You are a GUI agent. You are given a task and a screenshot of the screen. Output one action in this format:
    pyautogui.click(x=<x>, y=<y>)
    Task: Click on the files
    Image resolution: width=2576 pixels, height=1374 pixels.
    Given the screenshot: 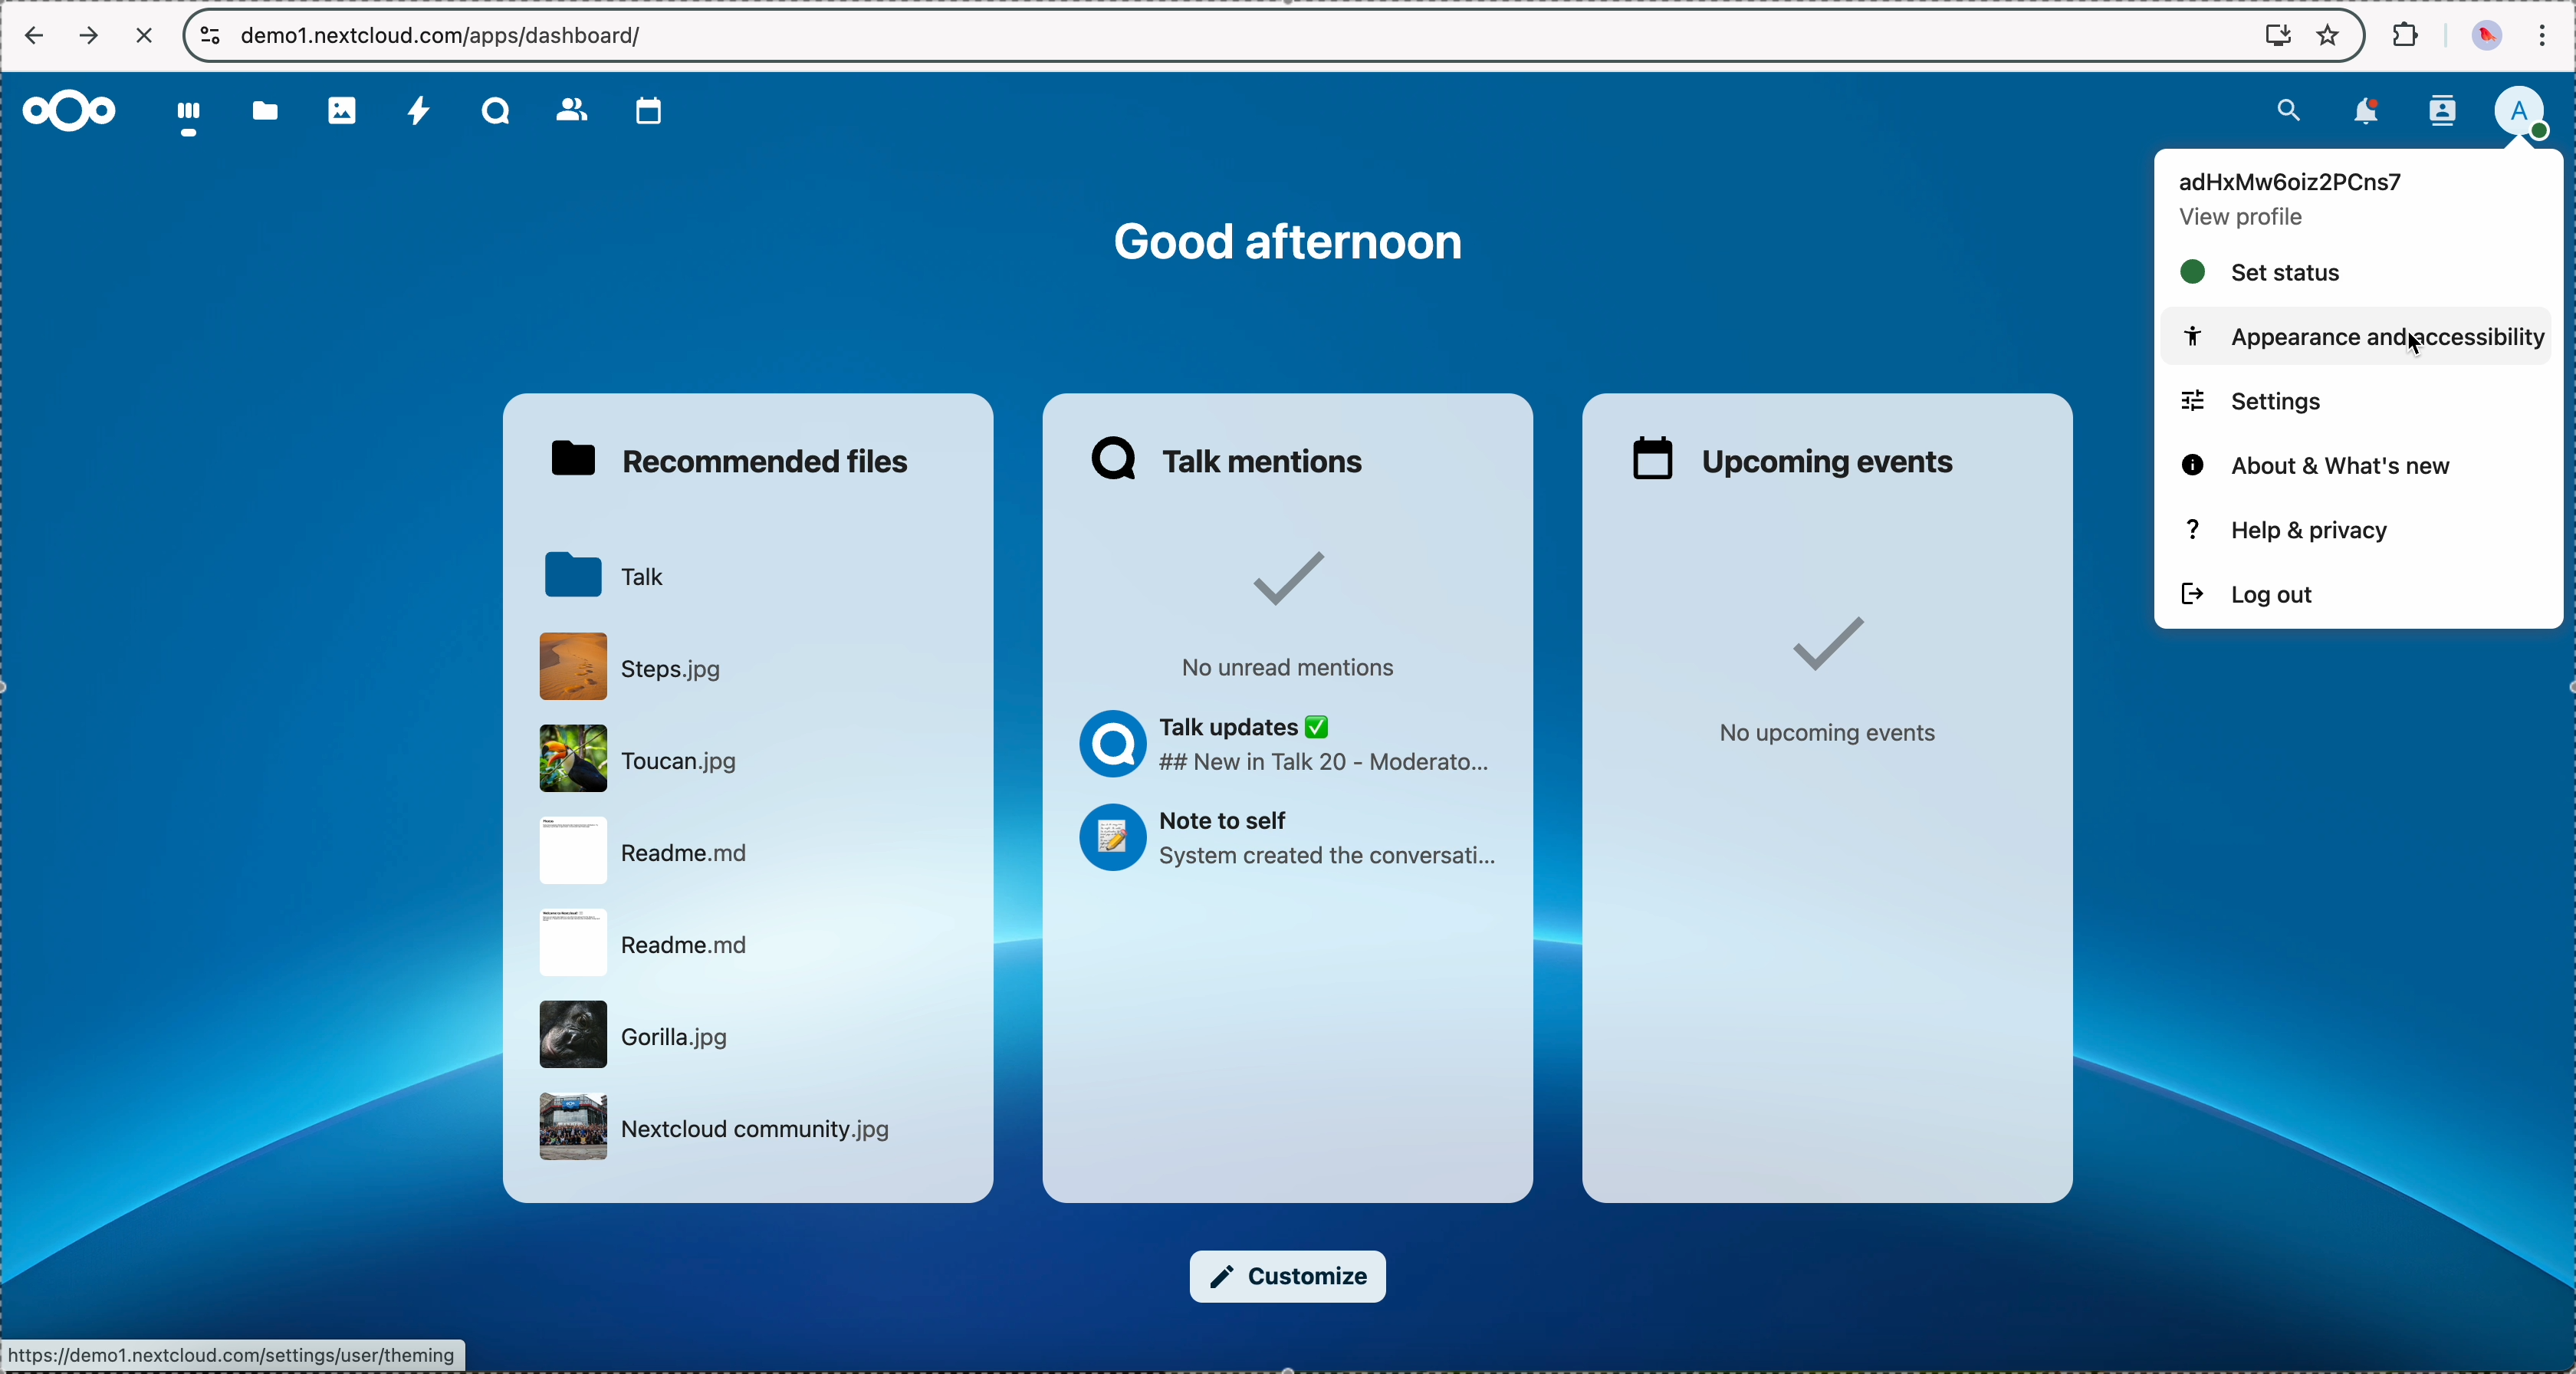 What is the action you would take?
    pyautogui.click(x=267, y=117)
    